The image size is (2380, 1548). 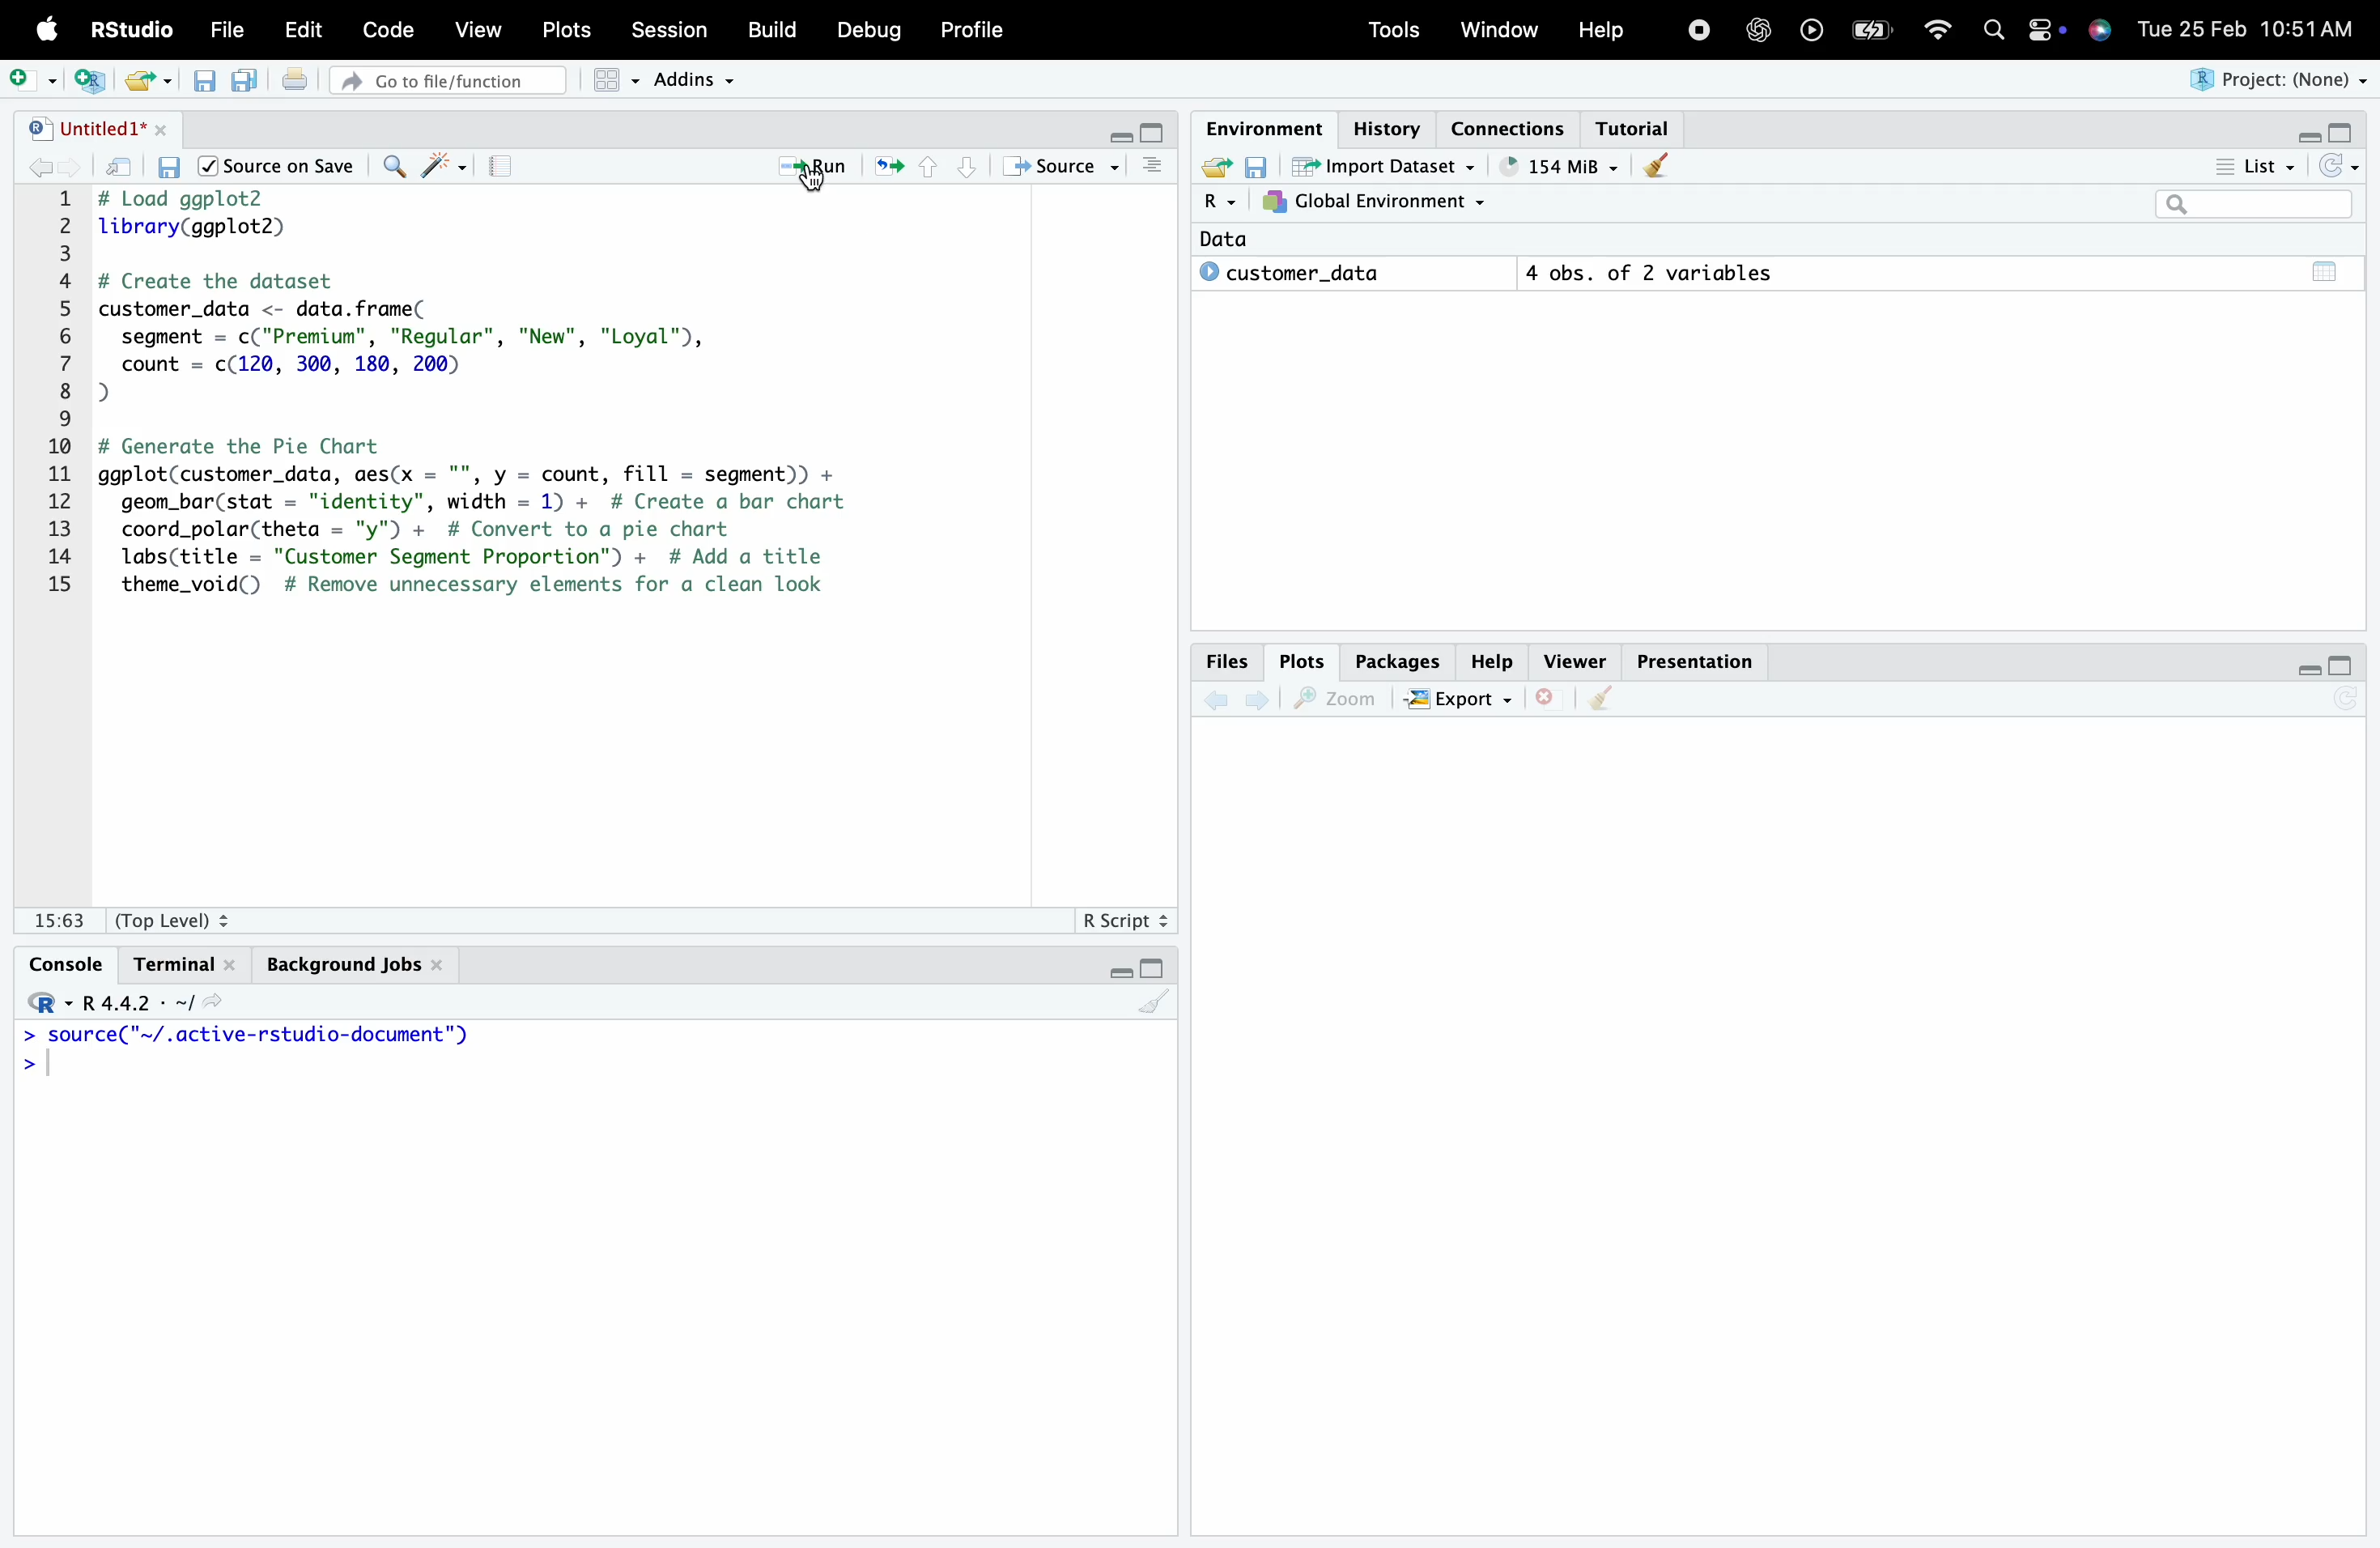 I want to click on Terminal, so click(x=183, y=958).